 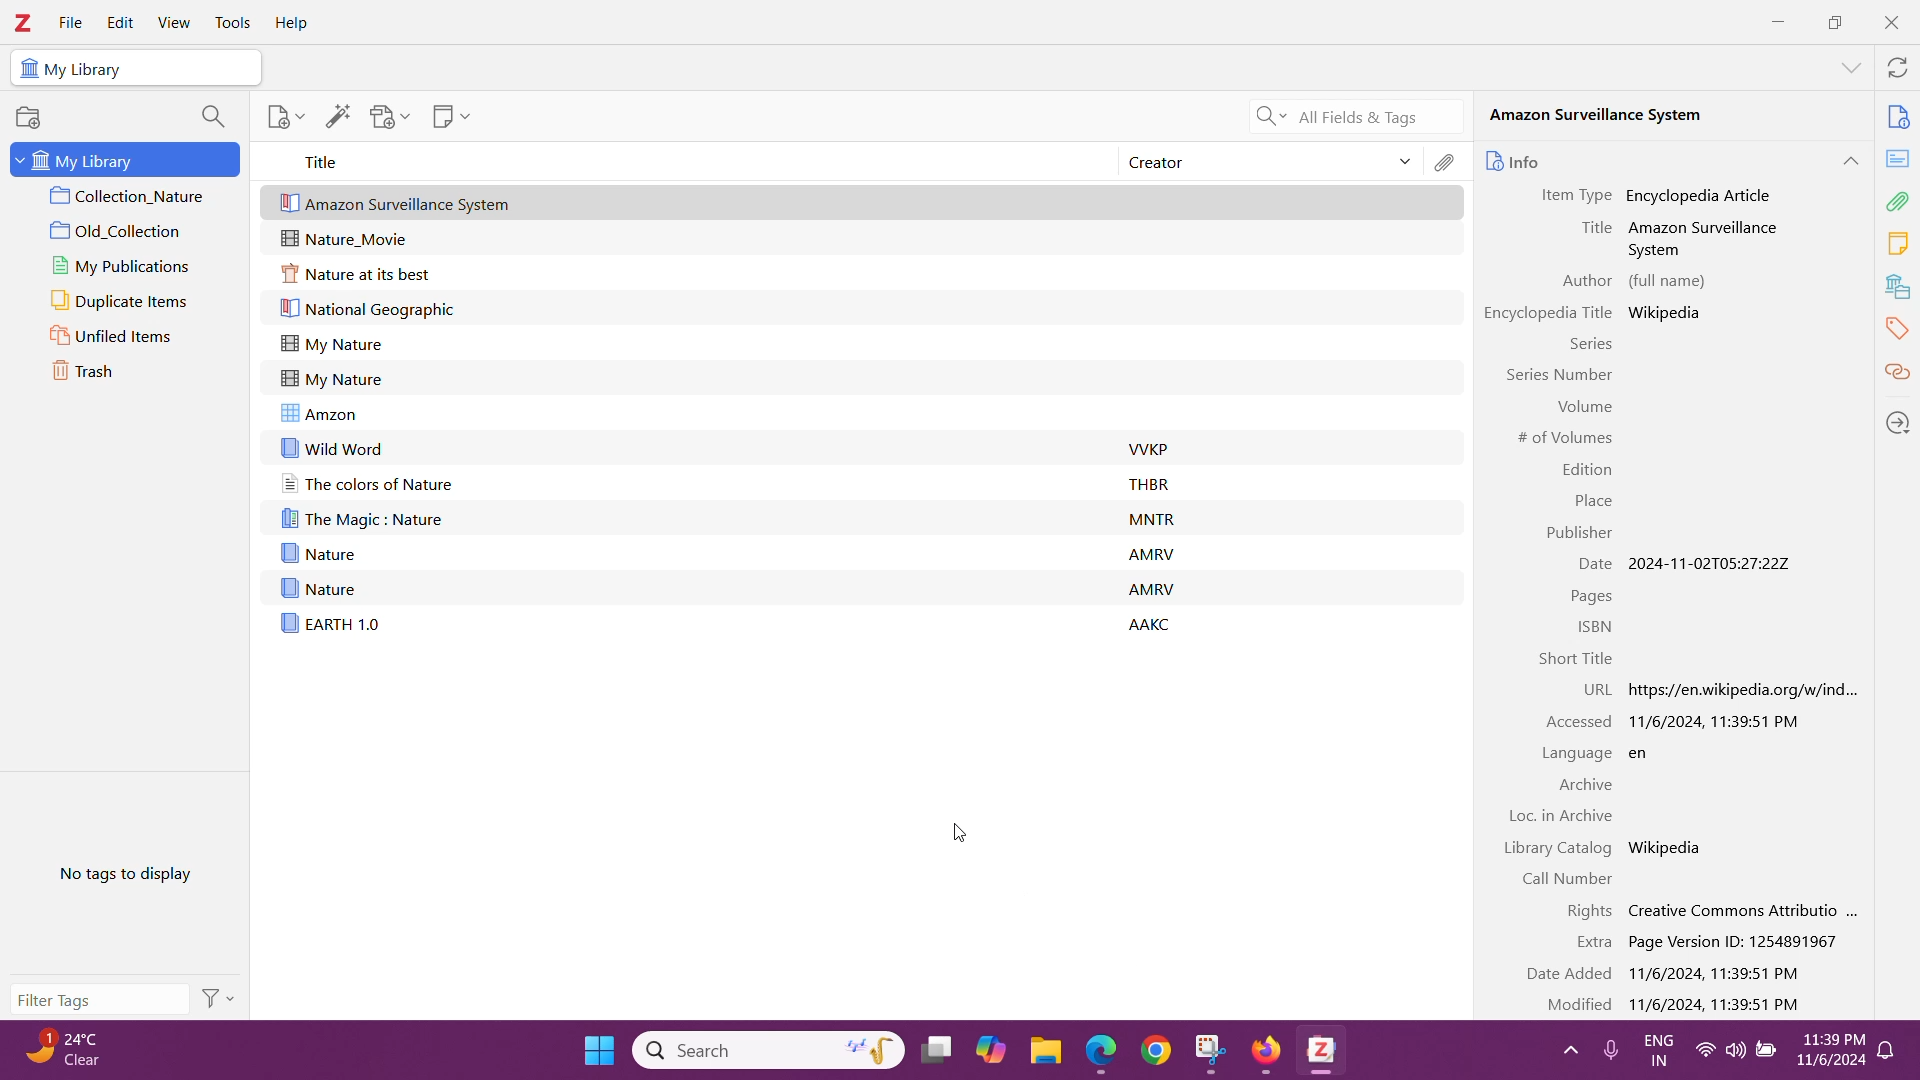 I want to click on Extra Details, so click(x=1734, y=942).